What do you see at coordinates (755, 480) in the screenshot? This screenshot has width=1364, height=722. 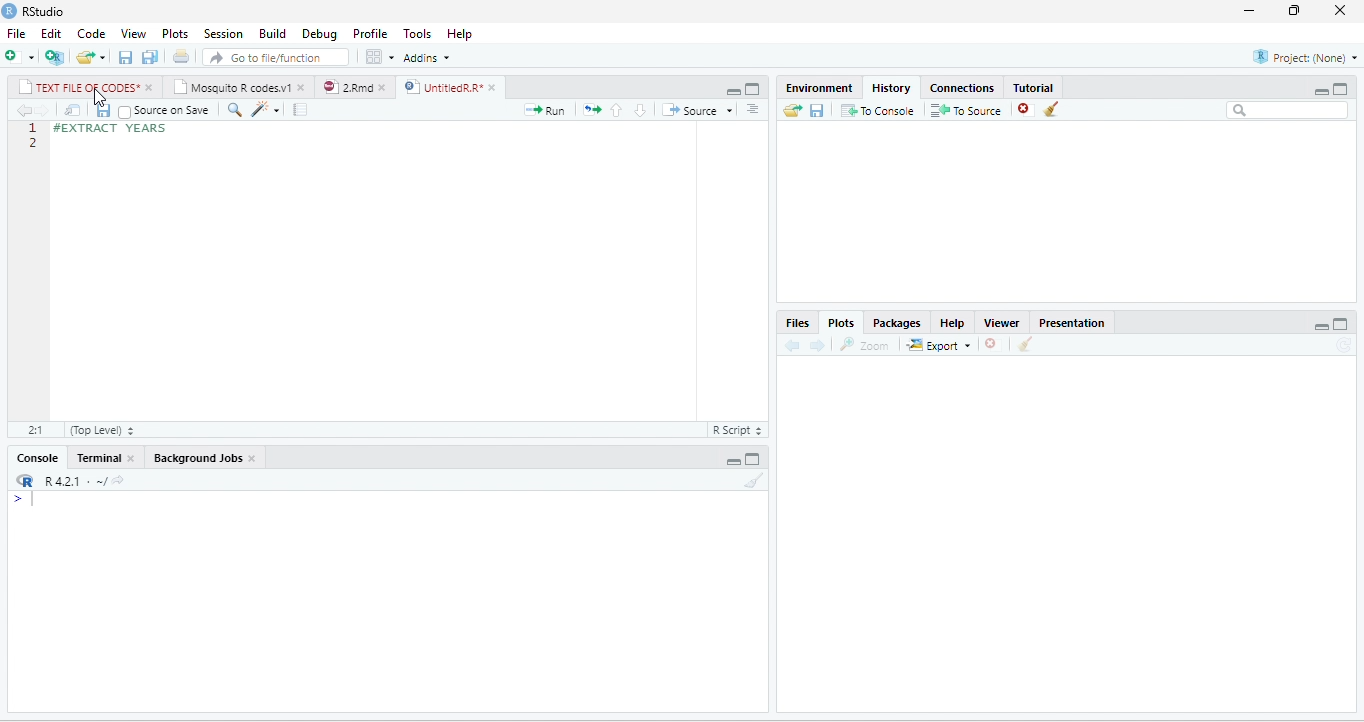 I see `clear` at bounding box center [755, 480].